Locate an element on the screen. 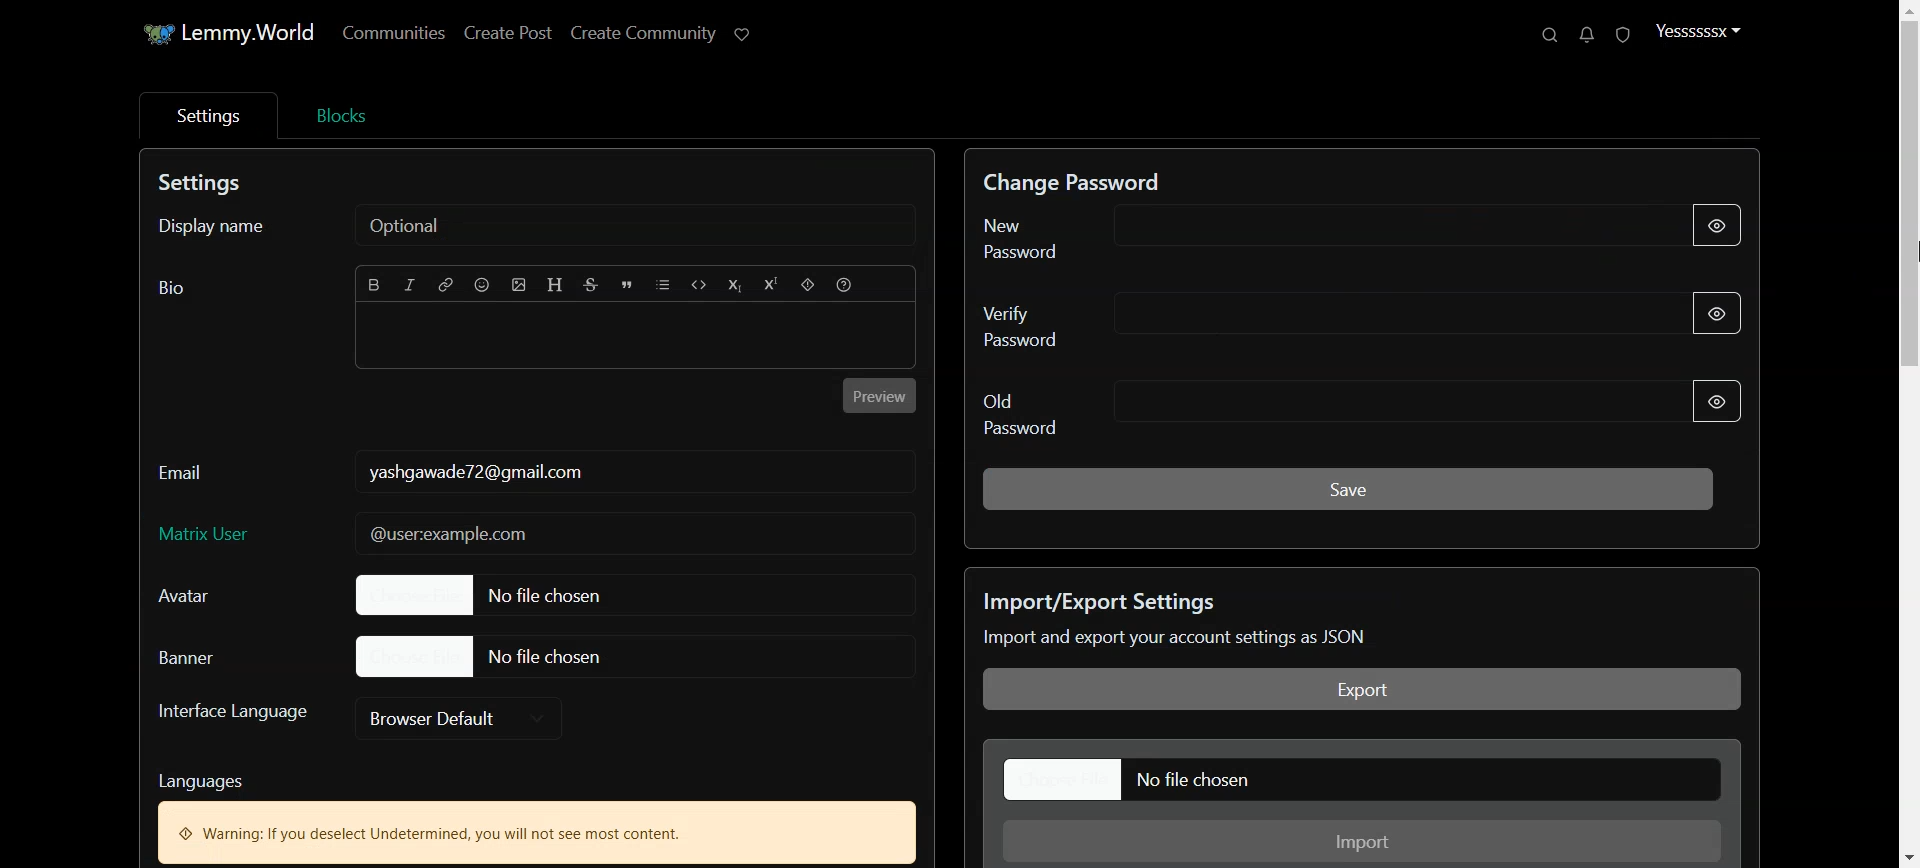  Scroll bar is located at coordinates (1903, 435).